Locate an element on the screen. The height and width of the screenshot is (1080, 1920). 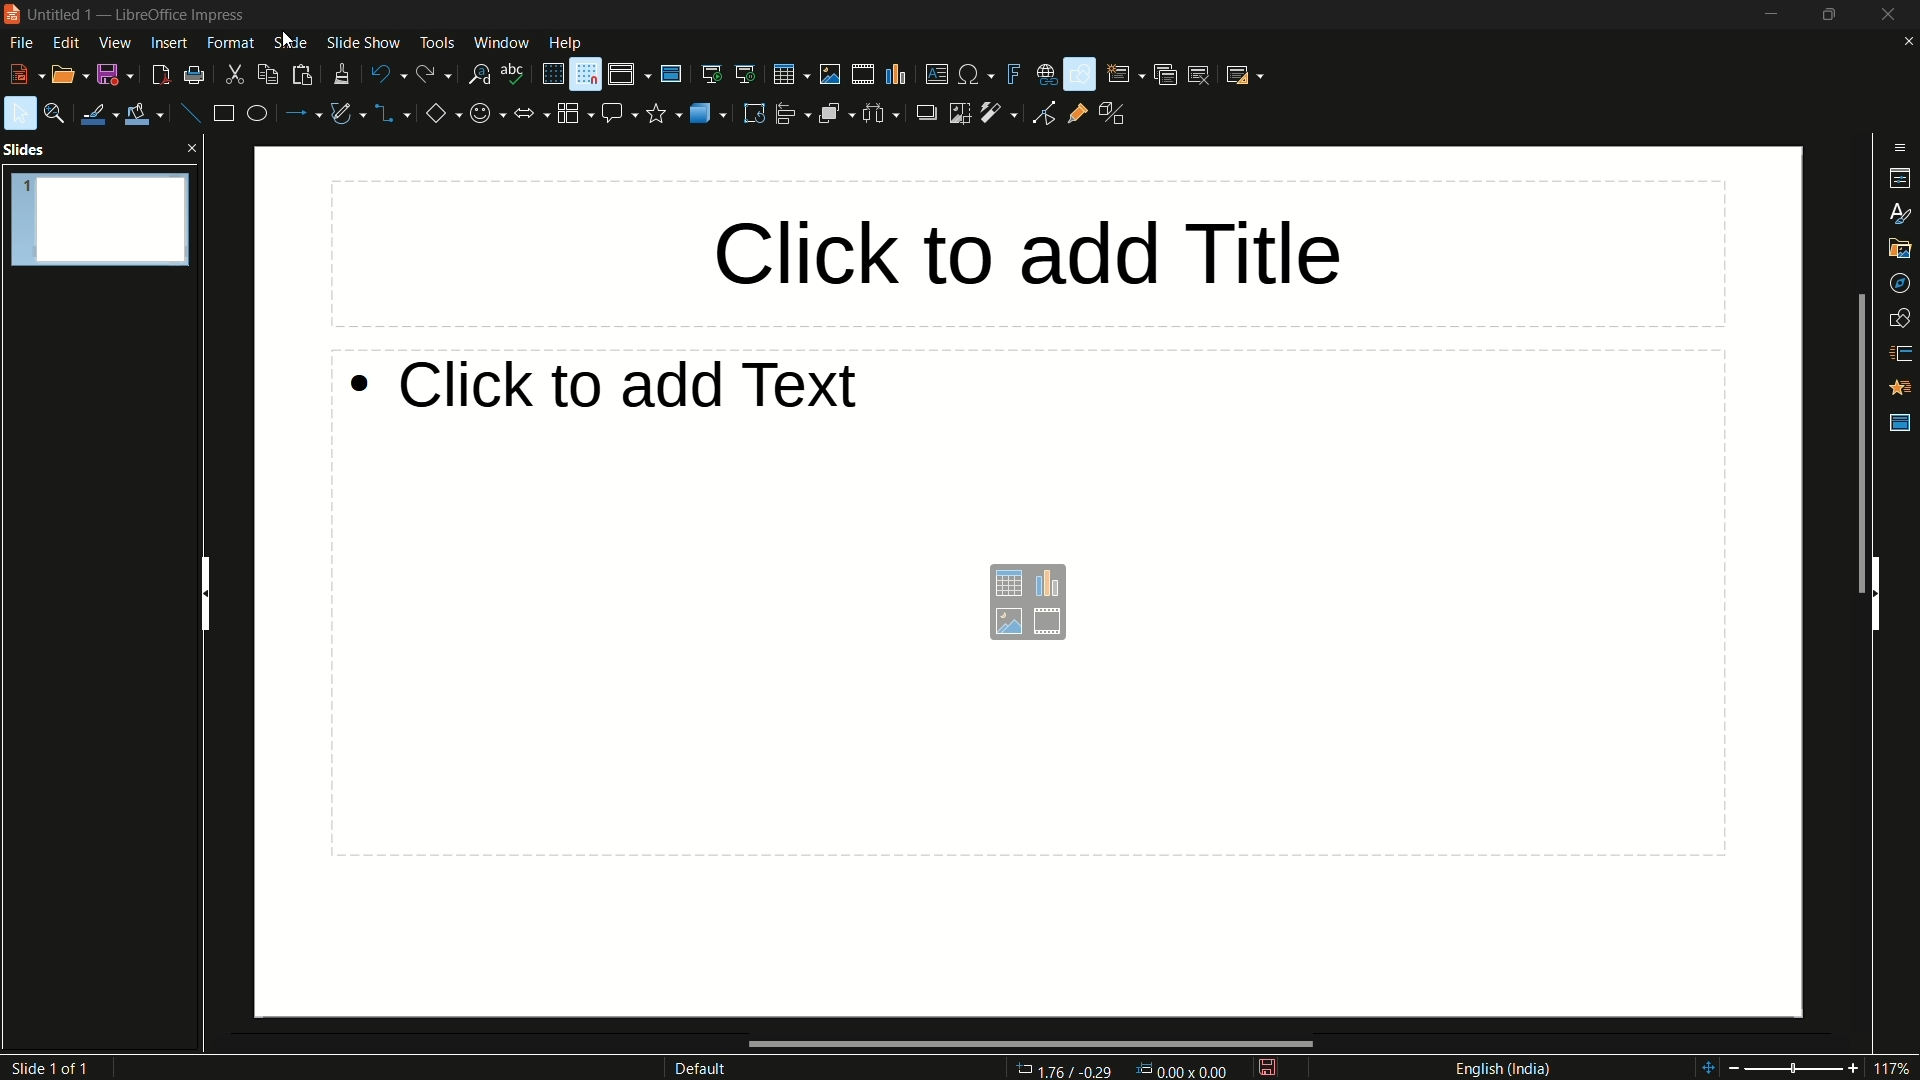
spelling is located at coordinates (514, 75).